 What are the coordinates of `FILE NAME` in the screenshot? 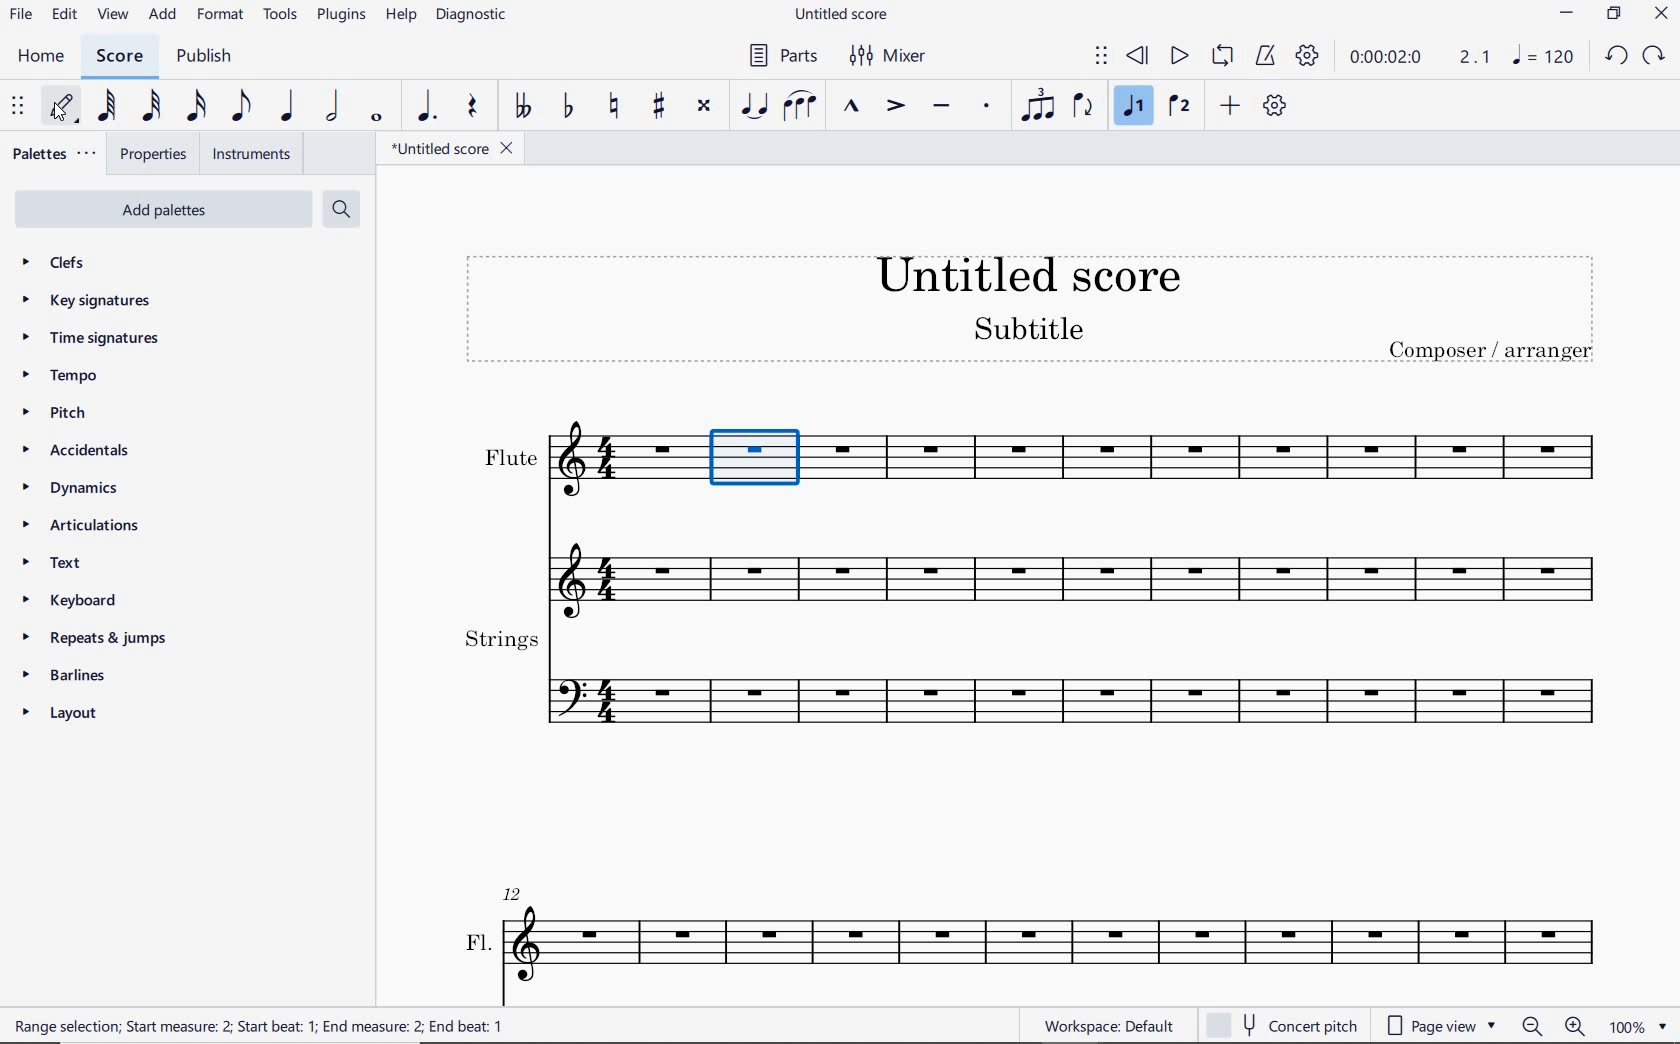 It's located at (451, 148).